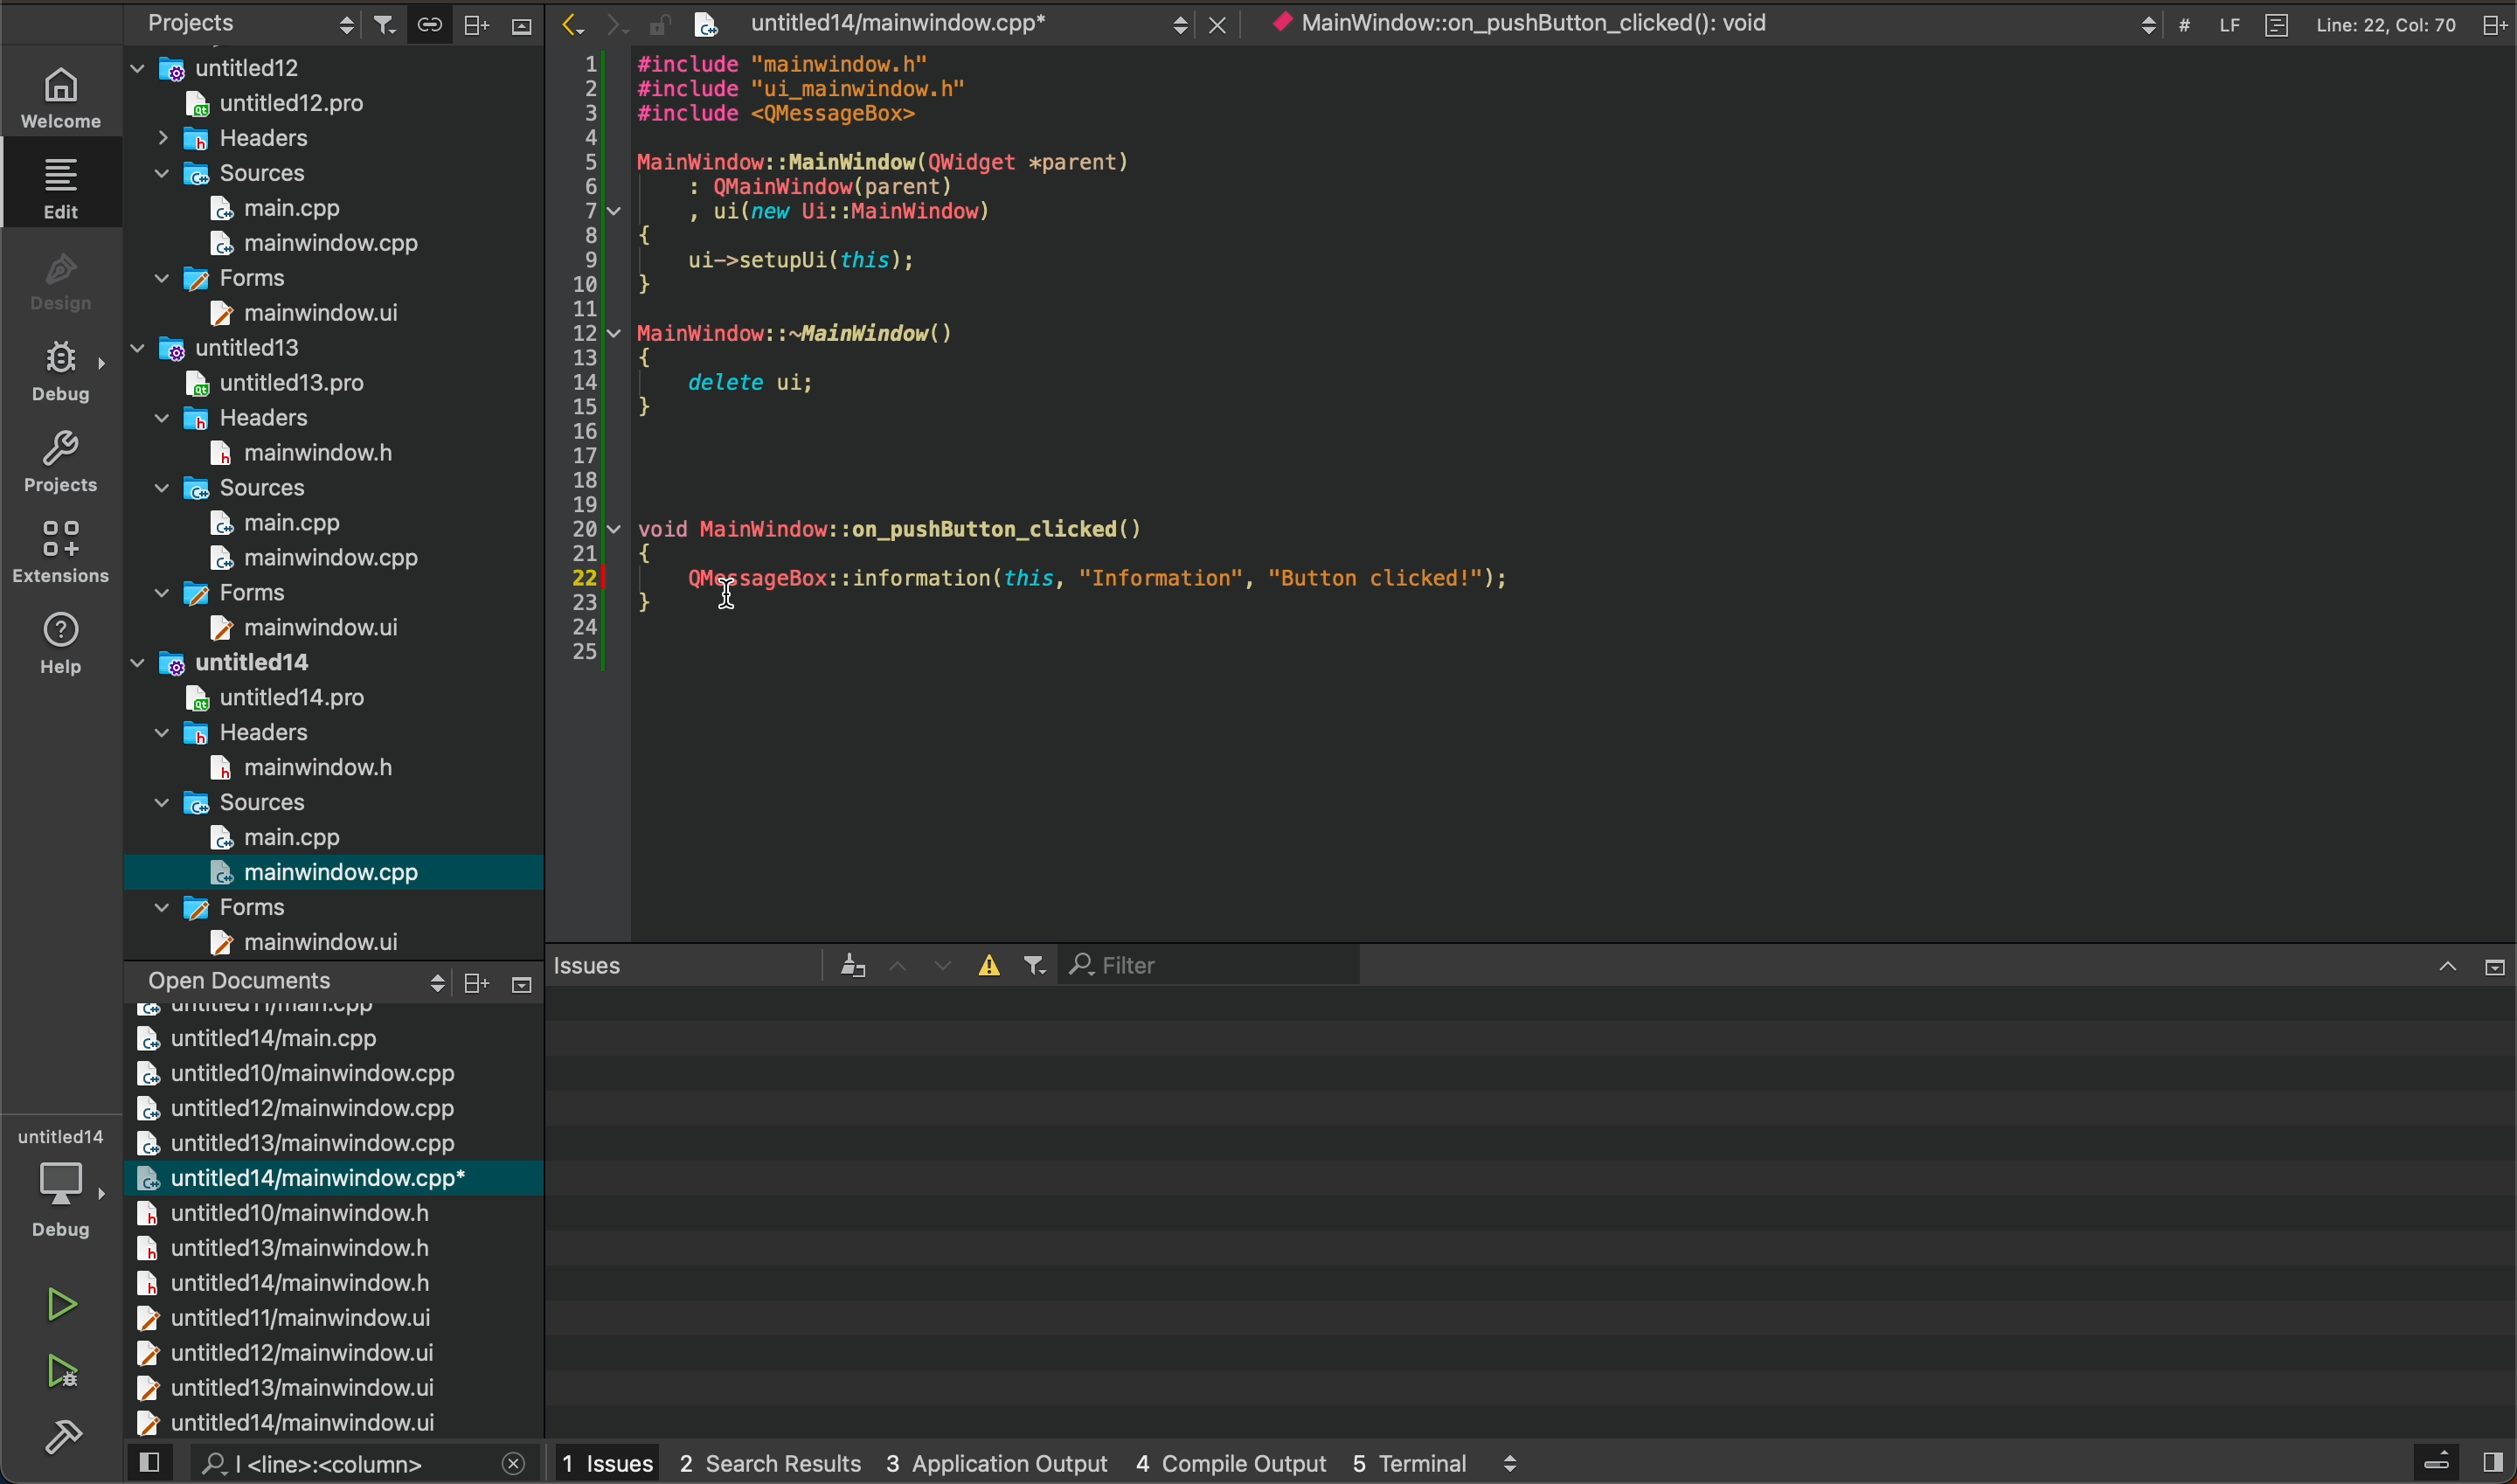 The image size is (2517, 1484). I want to click on forms, so click(259, 591).